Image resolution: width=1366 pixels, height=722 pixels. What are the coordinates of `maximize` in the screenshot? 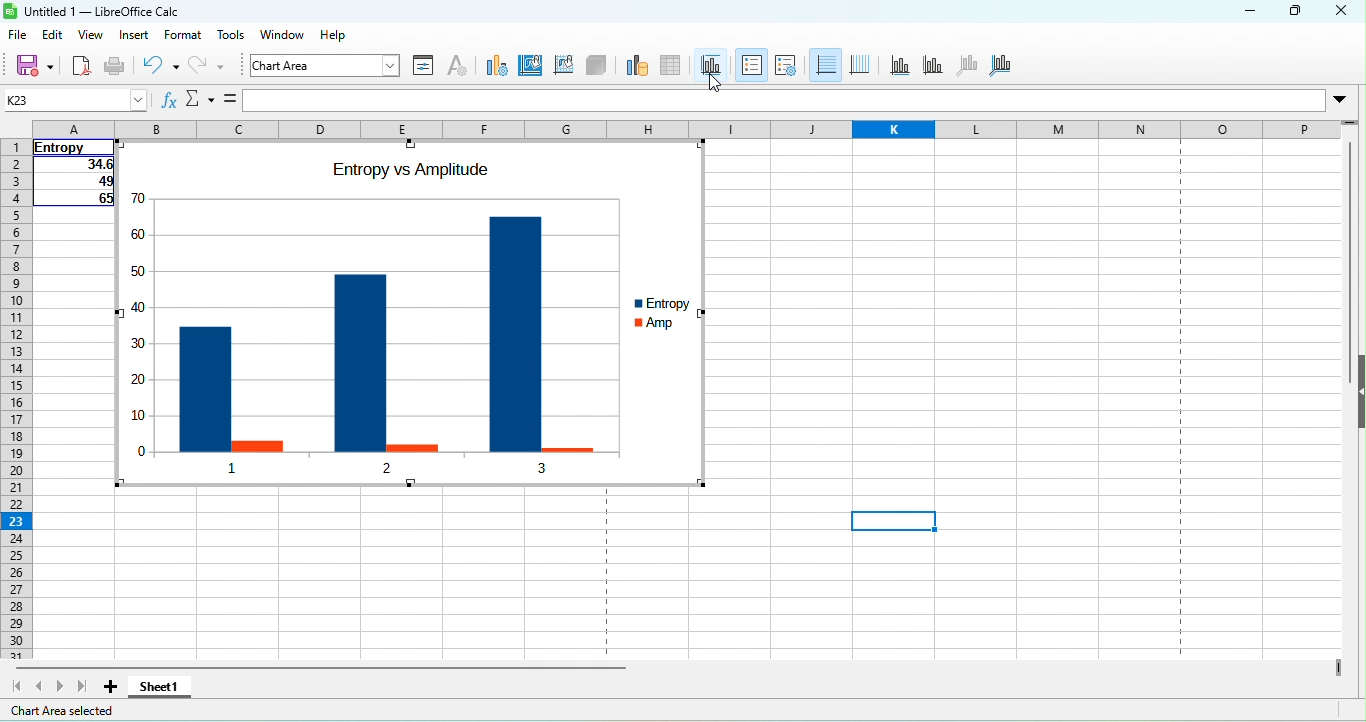 It's located at (1299, 10).